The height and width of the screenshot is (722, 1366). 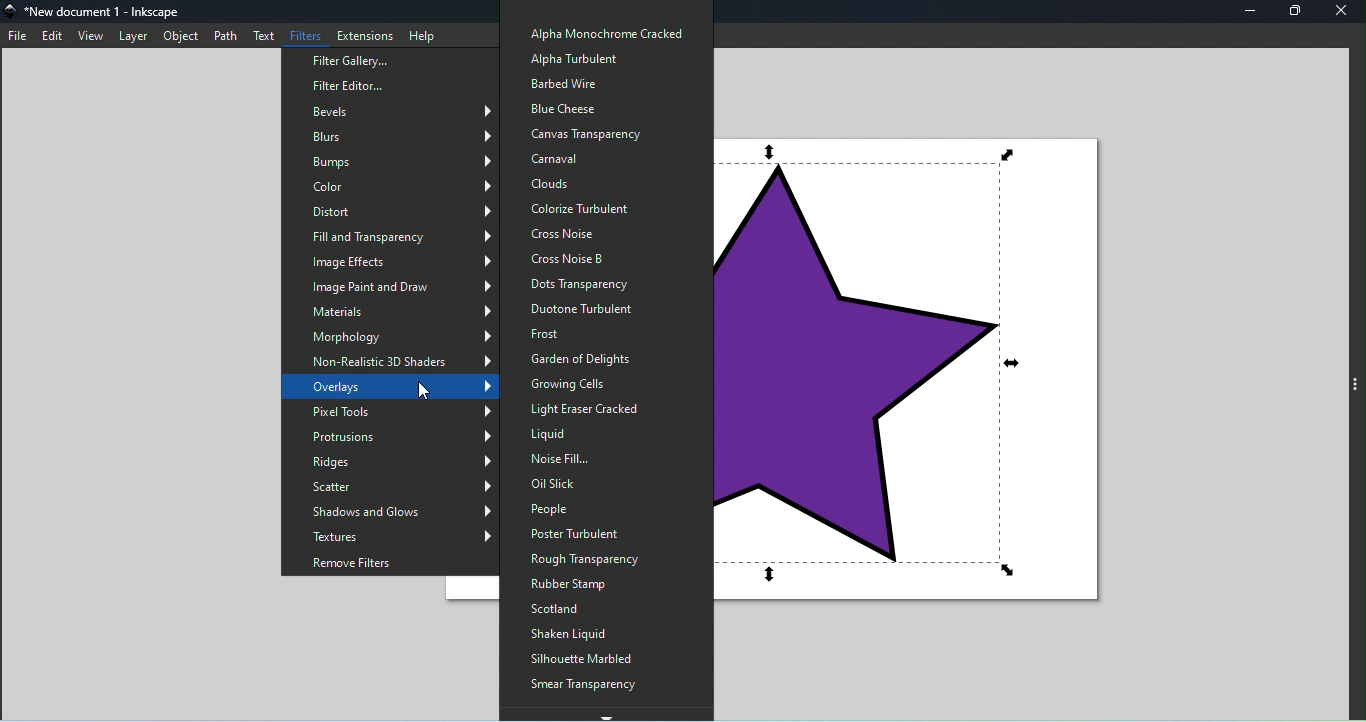 What do you see at coordinates (577, 60) in the screenshot?
I see `Alpha Turbulent` at bounding box center [577, 60].